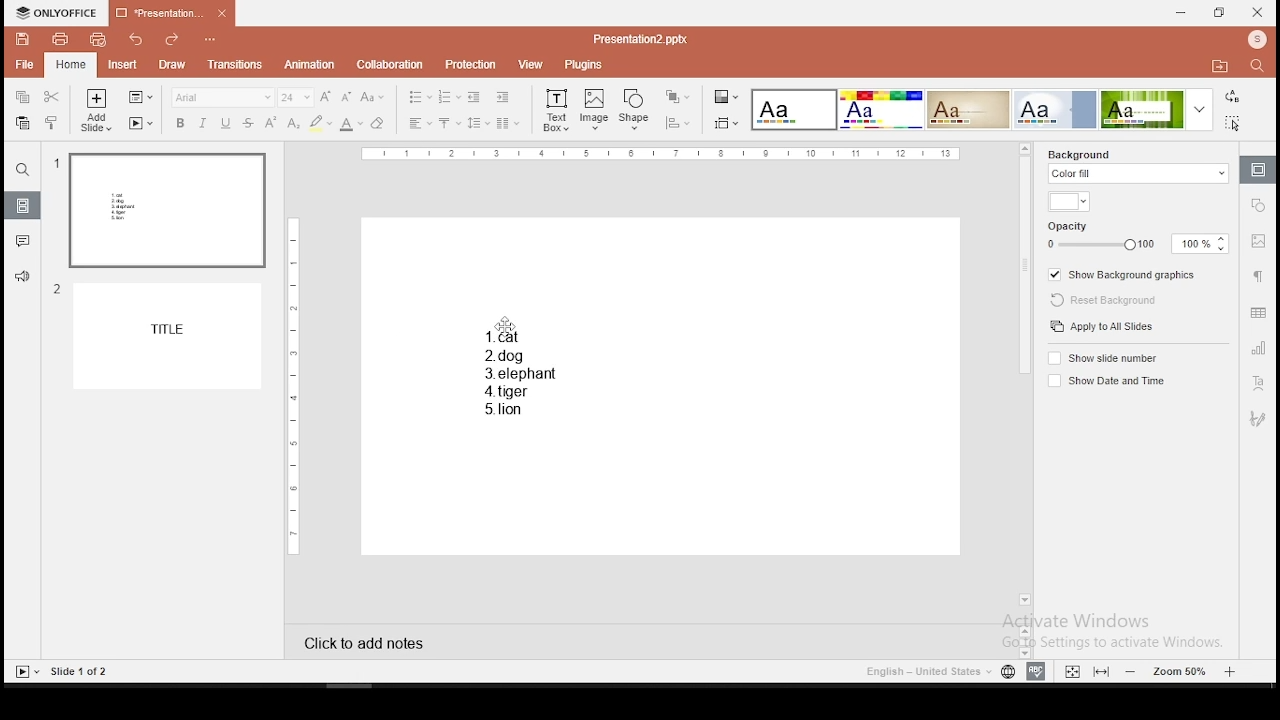 This screenshot has height=720, width=1280. I want to click on undo, so click(137, 40).